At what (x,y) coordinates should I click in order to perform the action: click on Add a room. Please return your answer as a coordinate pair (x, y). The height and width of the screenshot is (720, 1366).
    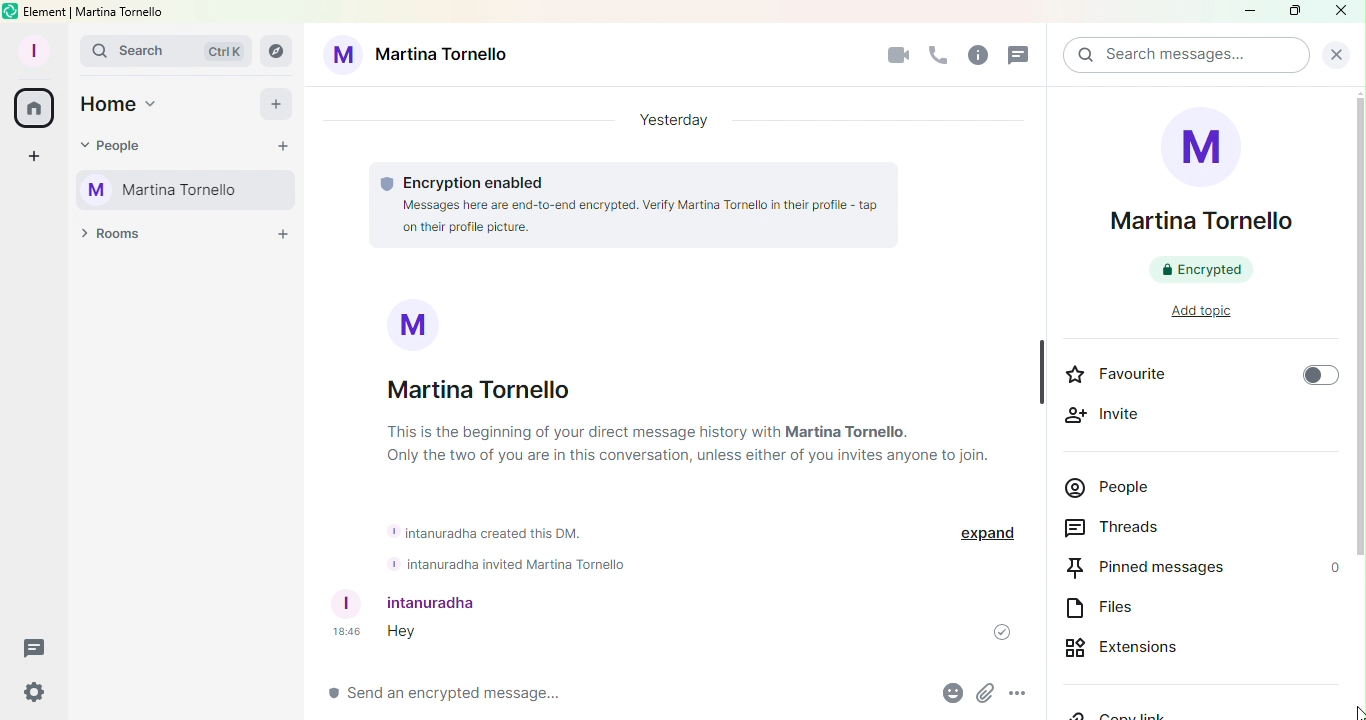
    Looking at the image, I should click on (287, 239).